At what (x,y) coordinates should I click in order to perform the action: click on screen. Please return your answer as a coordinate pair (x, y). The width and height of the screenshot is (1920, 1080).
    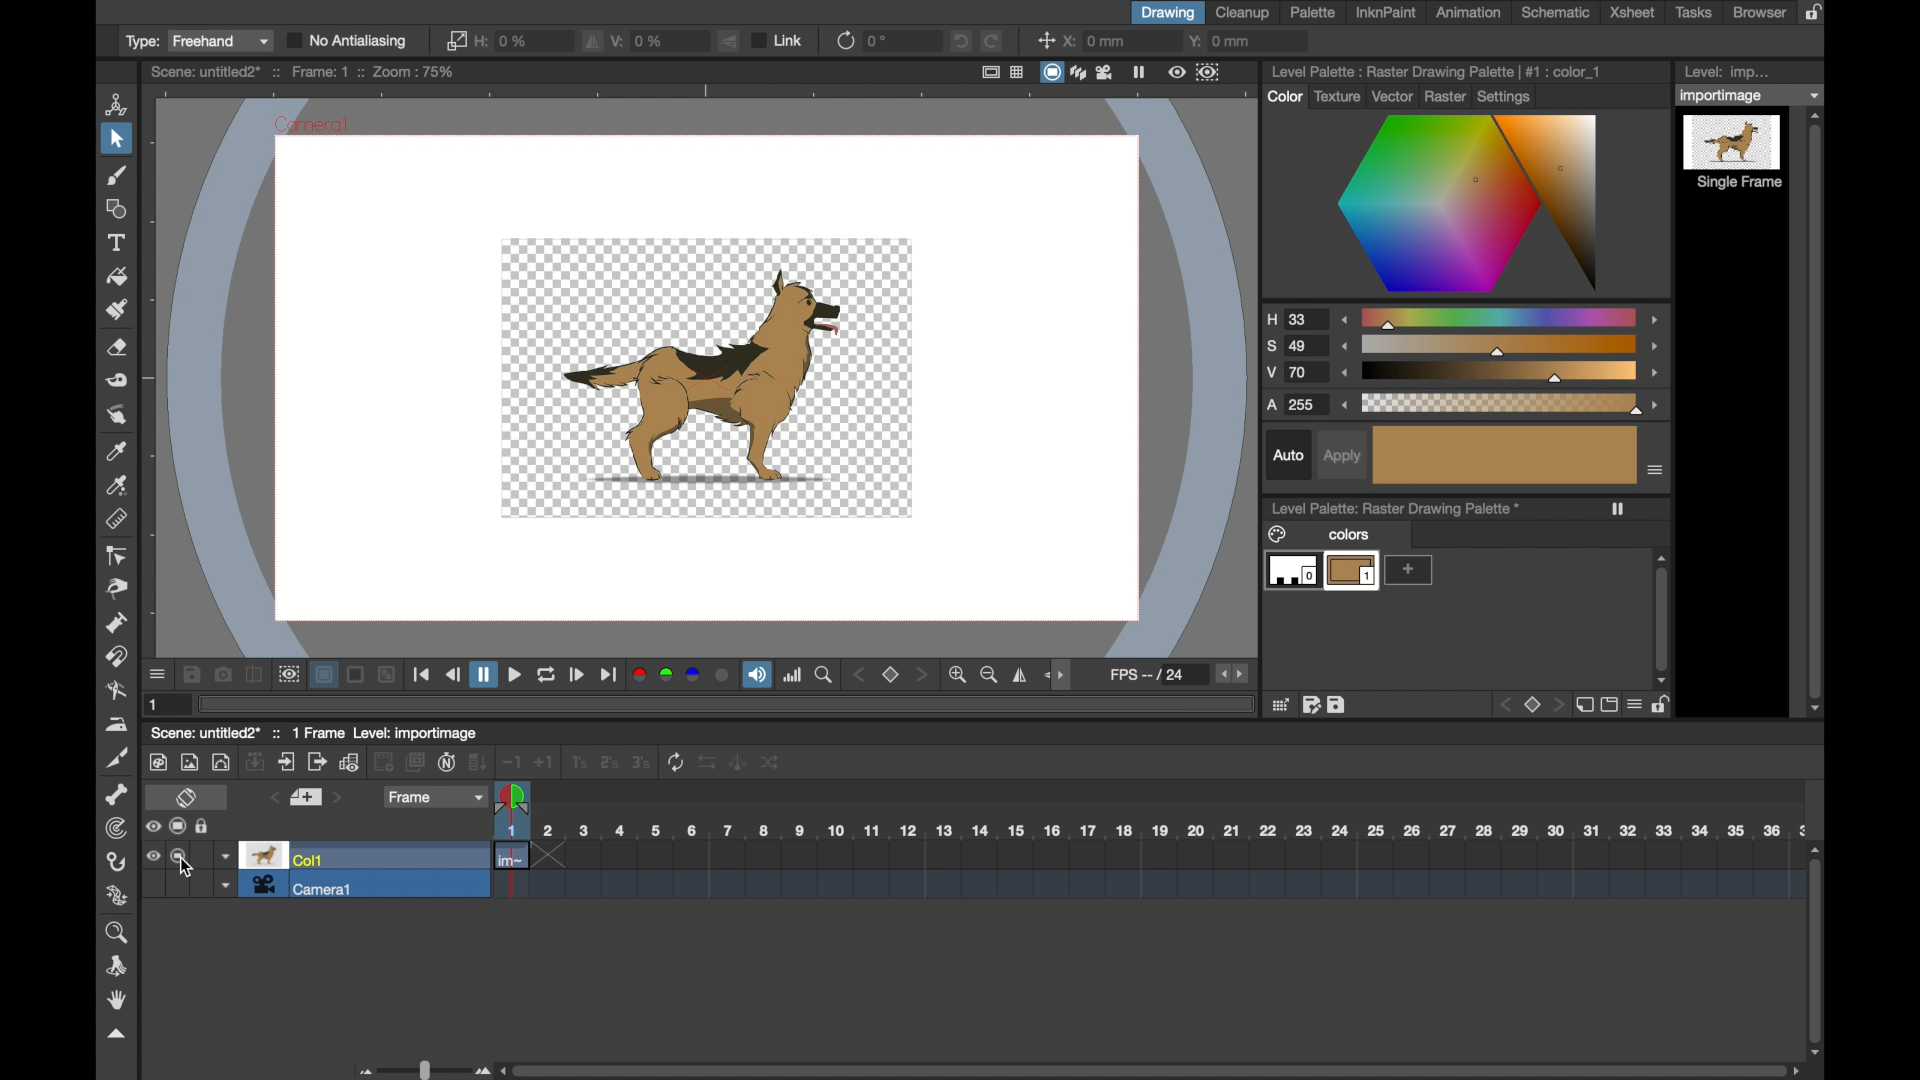
    Looking at the image, I should click on (179, 826).